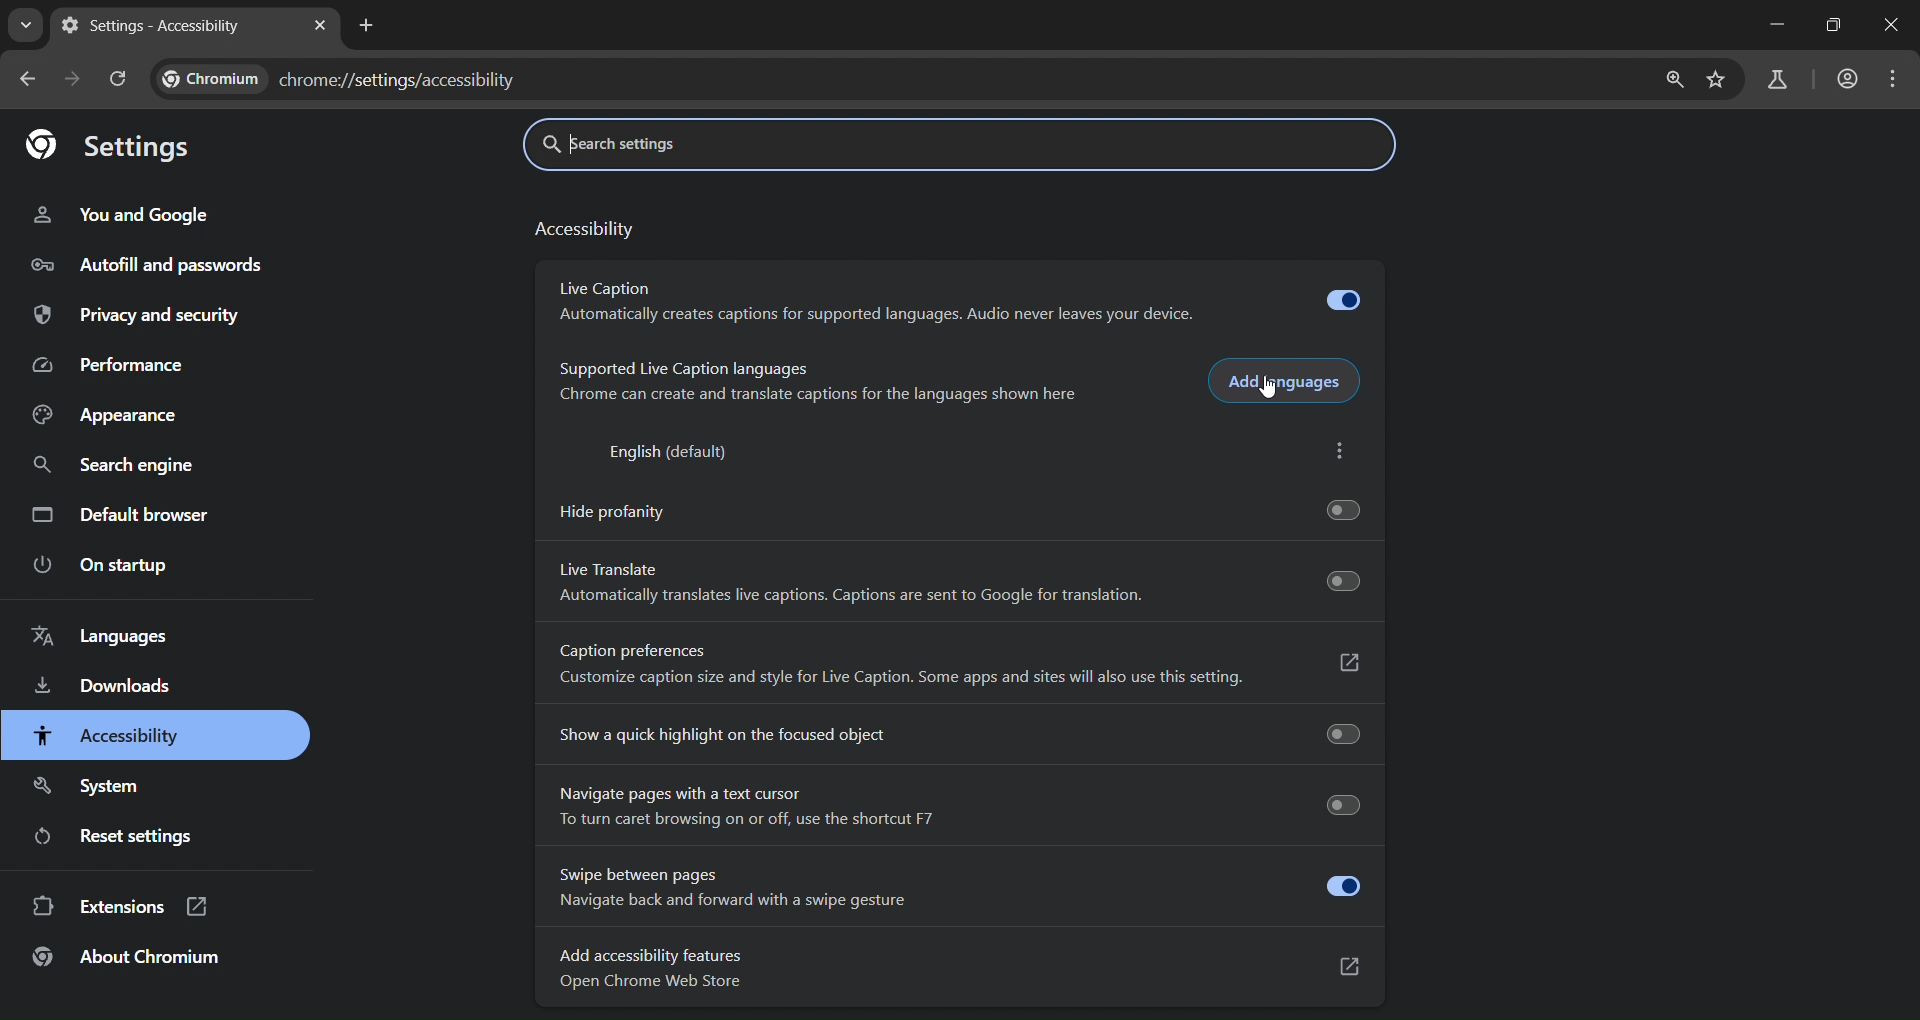 The height and width of the screenshot is (1020, 1920). What do you see at coordinates (31, 77) in the screenshot?
I see `go back one page` at bounding box center [31, 77].